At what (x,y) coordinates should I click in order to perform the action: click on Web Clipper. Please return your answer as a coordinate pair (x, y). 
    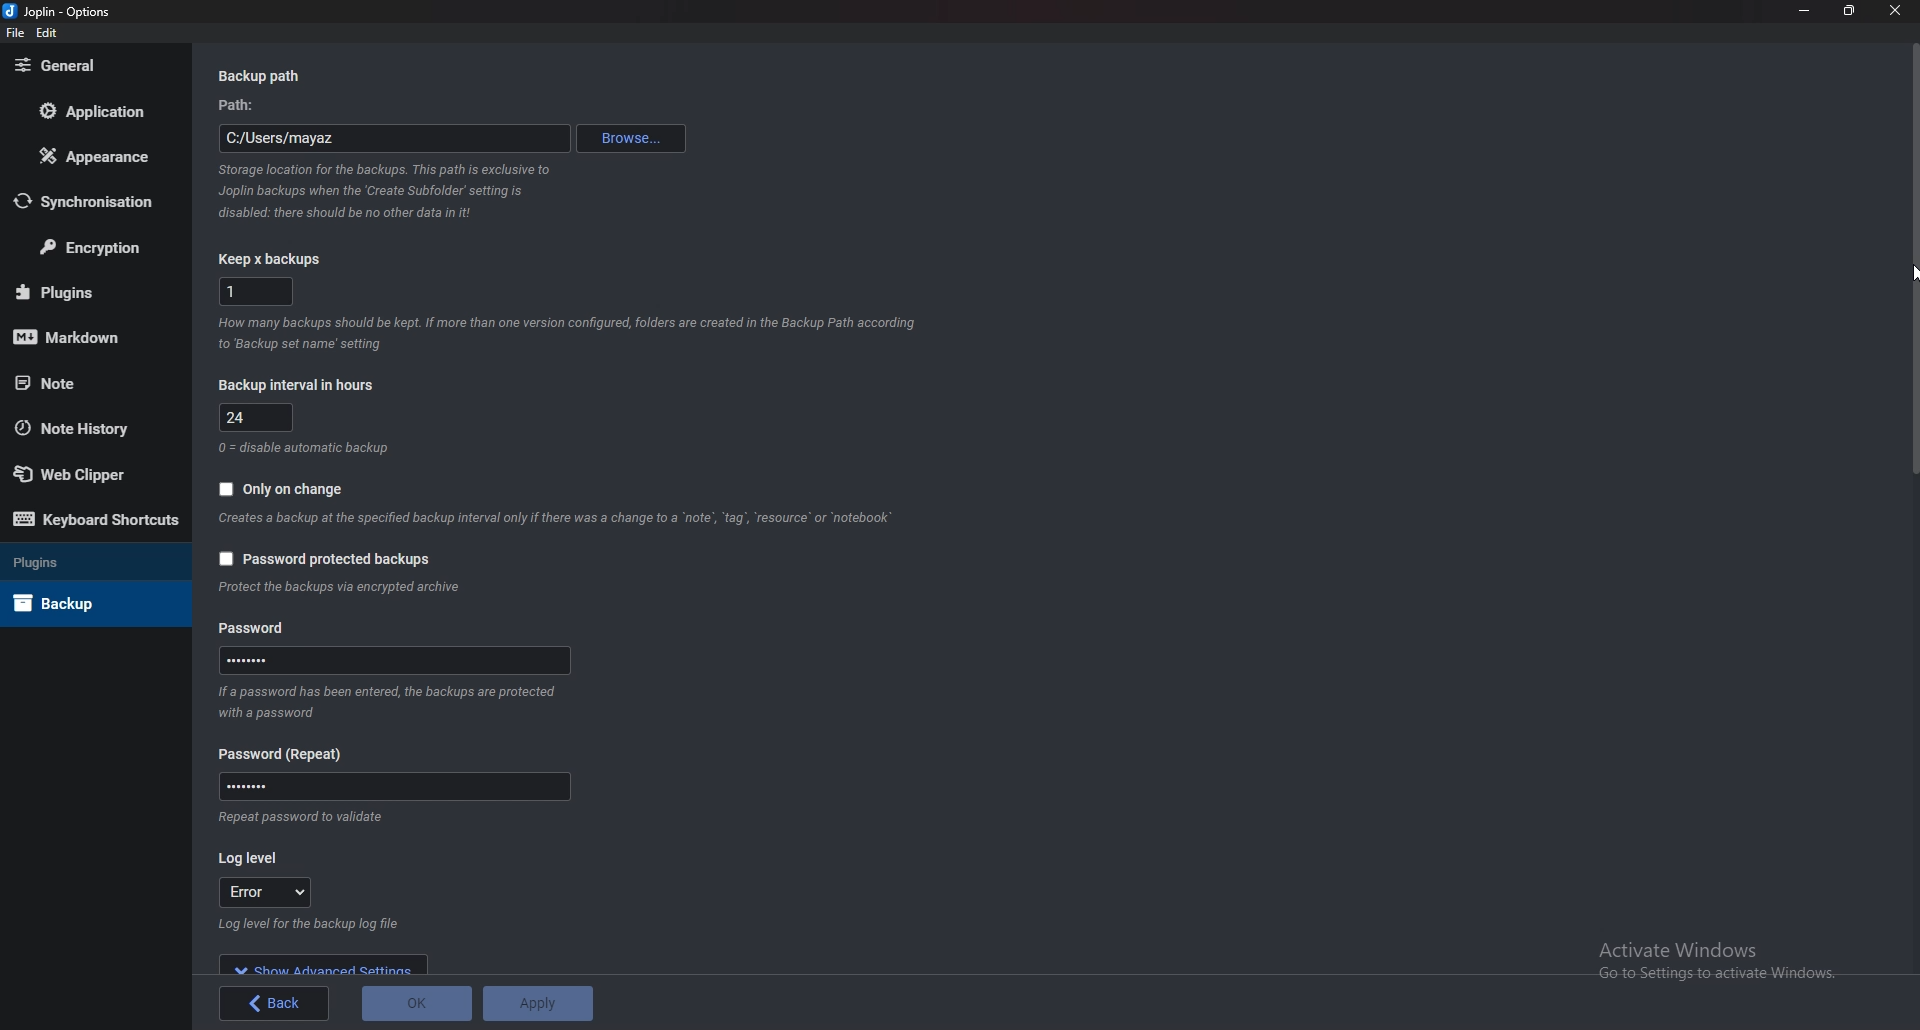
    Looking at the image, I should click on (93, 474).